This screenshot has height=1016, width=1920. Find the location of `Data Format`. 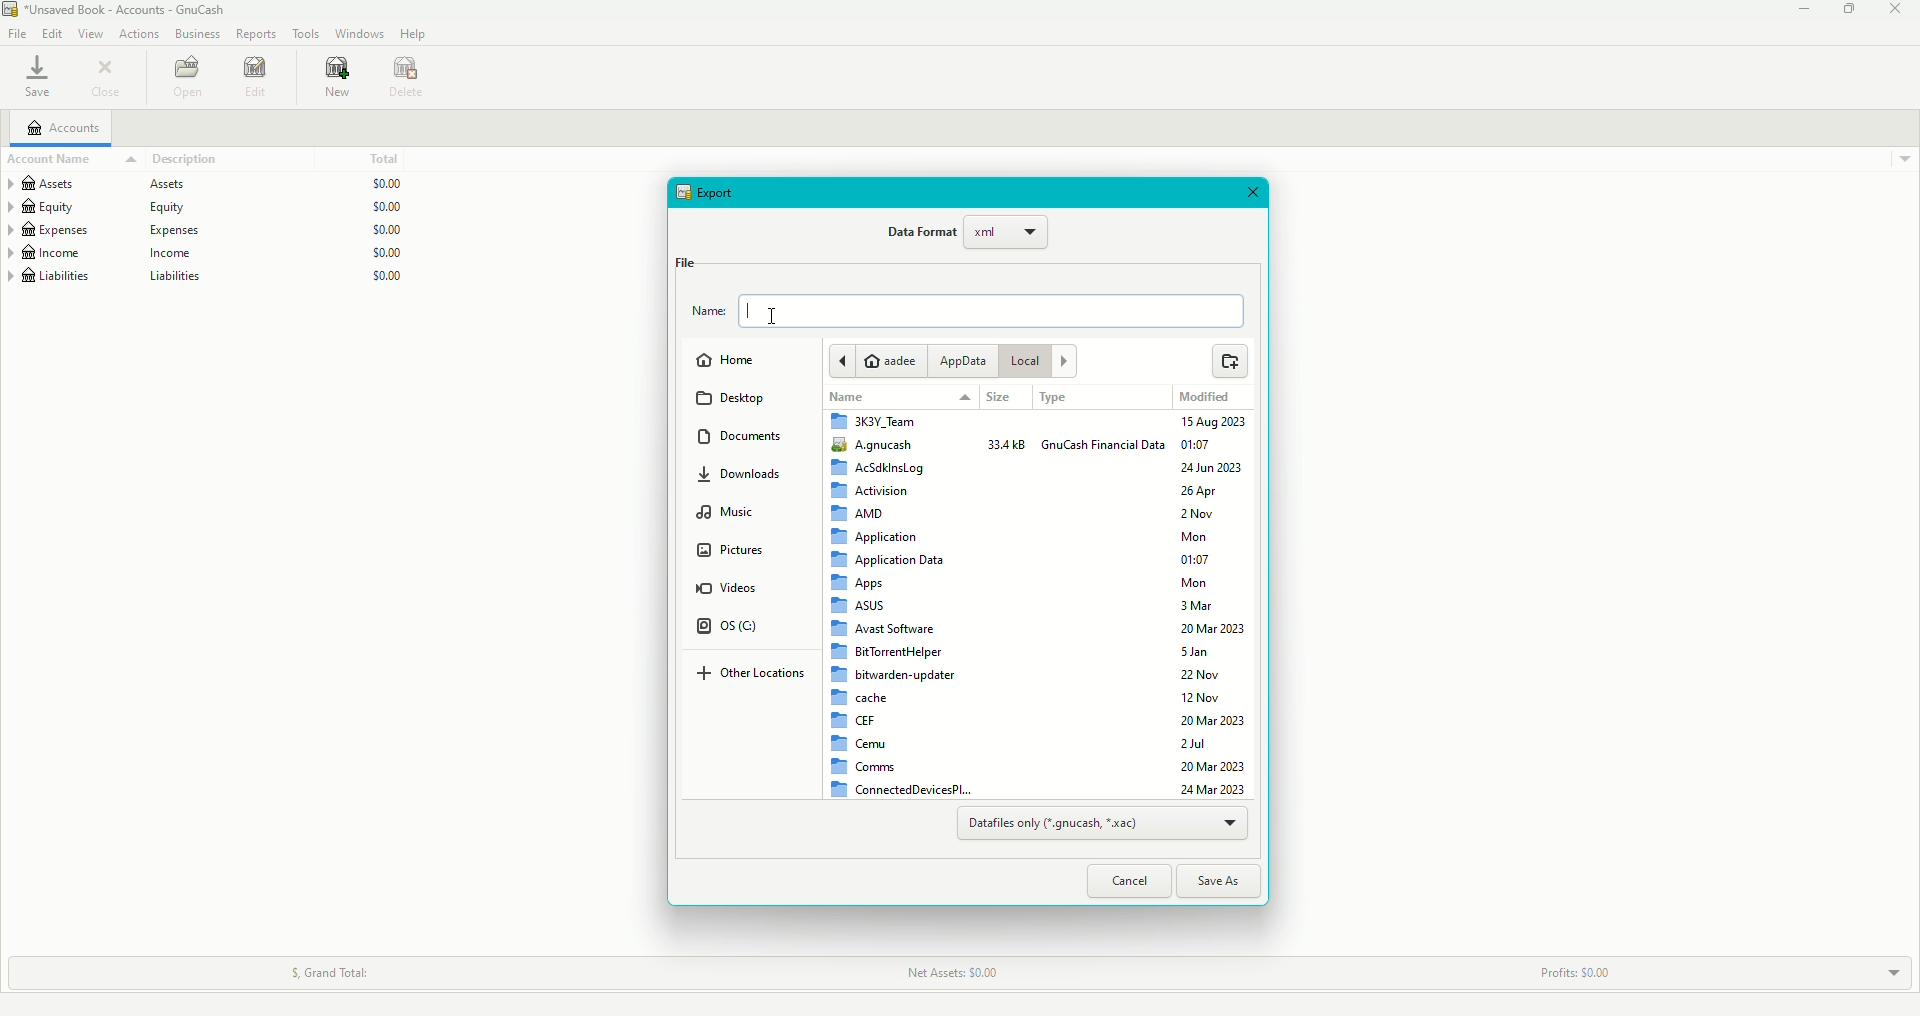

Data Format is located at coordinates (967, 237).